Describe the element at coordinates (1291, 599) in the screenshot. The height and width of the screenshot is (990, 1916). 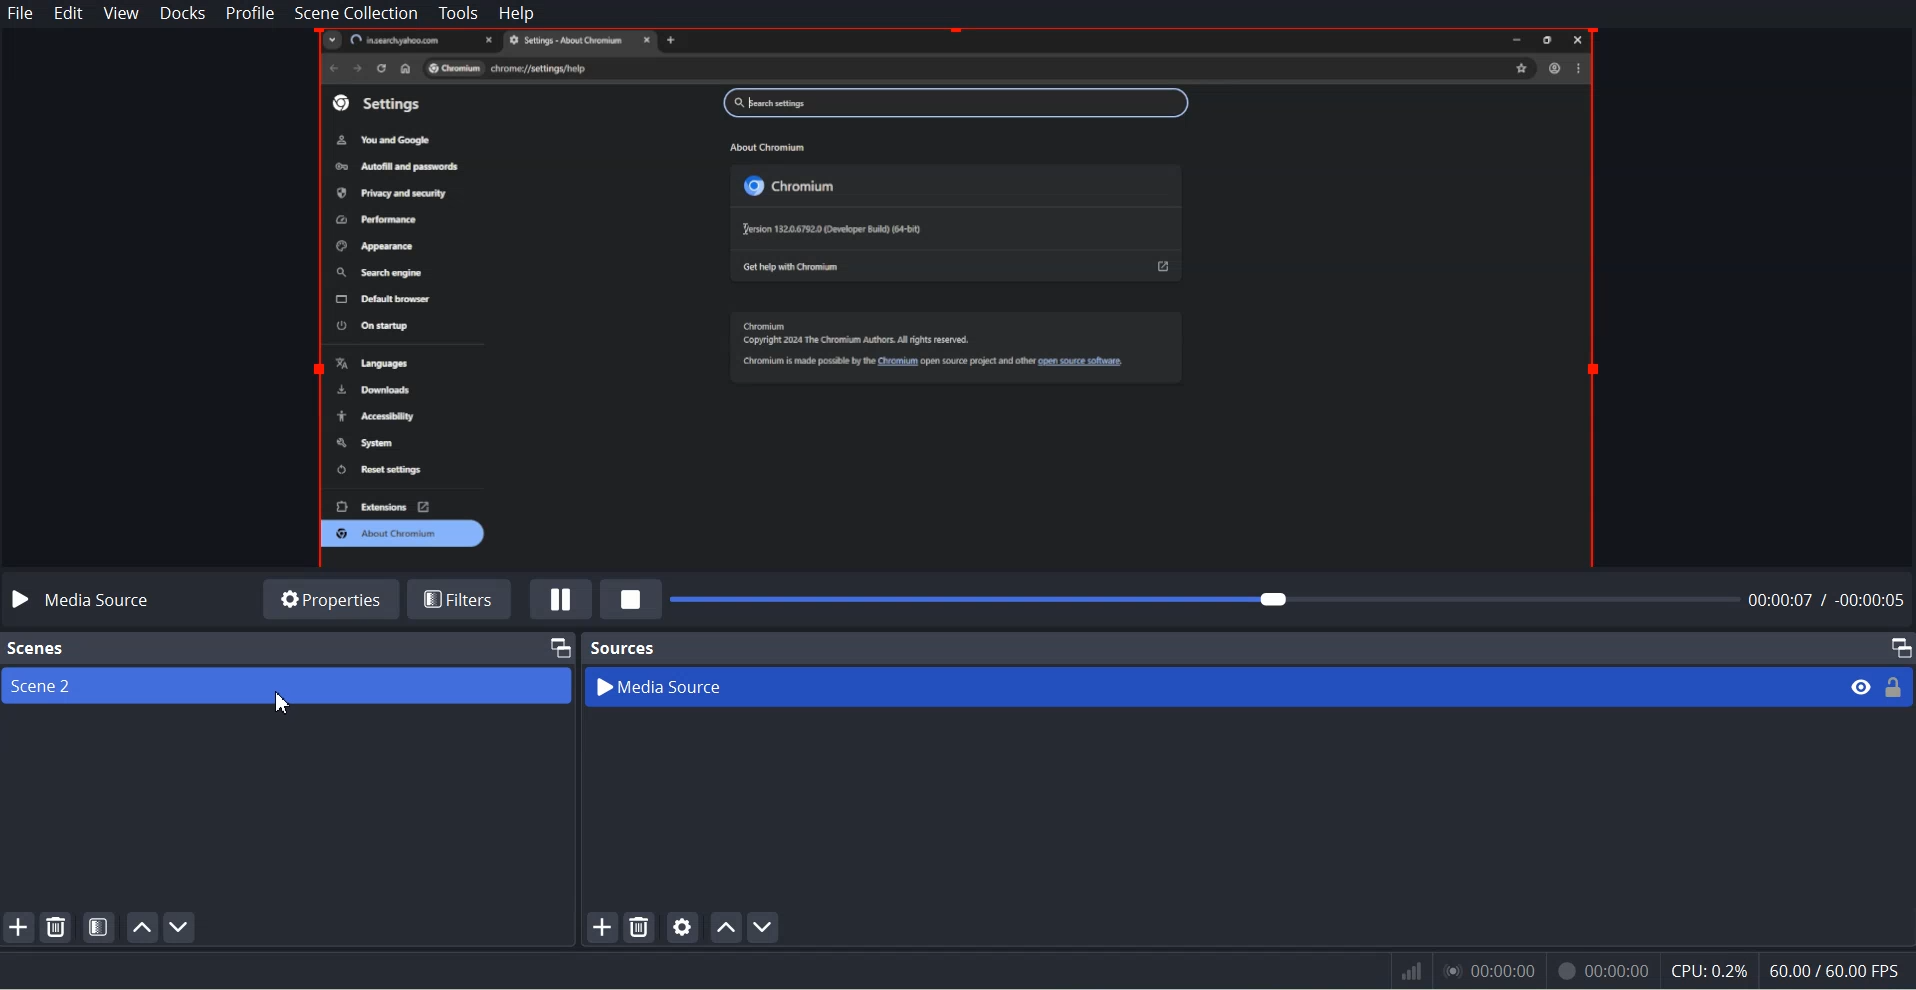
I see `File time adjuster` at that location.